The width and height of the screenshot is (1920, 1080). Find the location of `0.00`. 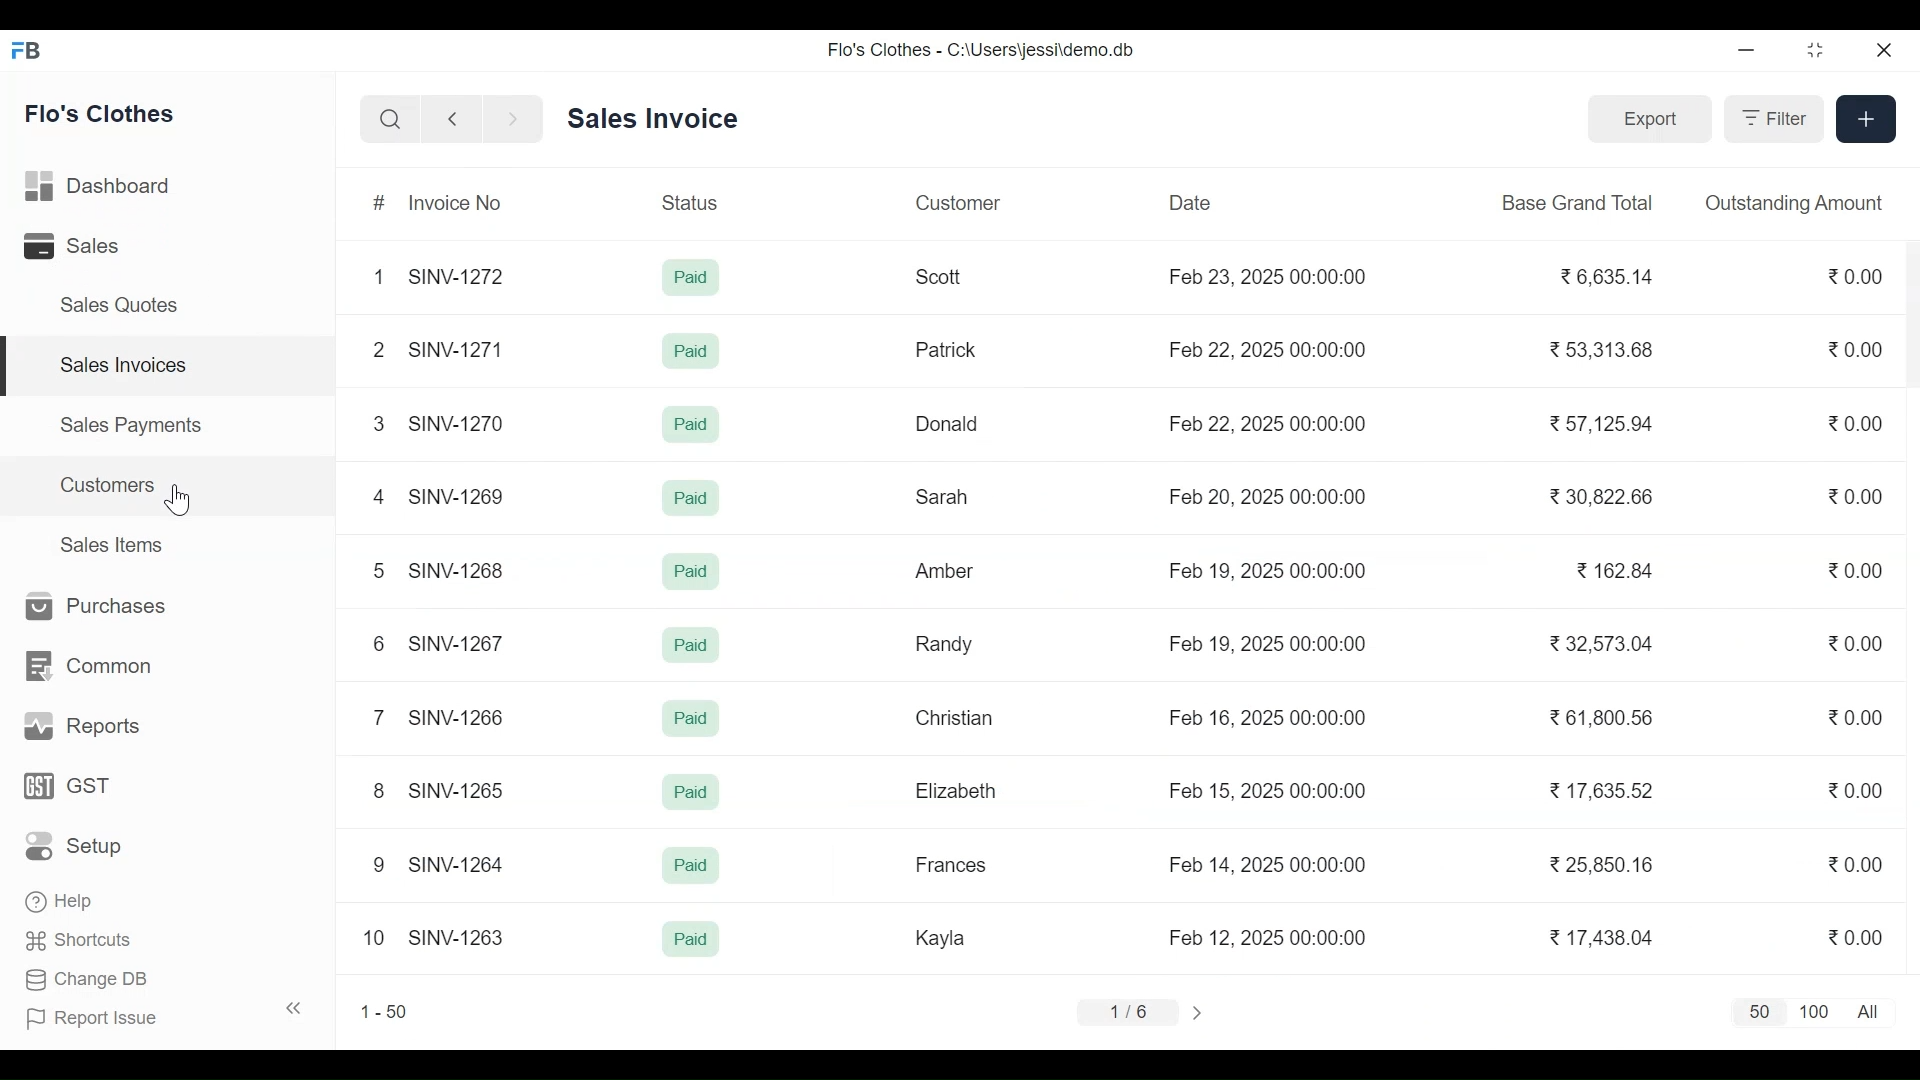

0.00 is located at coordinates (1855, 276).